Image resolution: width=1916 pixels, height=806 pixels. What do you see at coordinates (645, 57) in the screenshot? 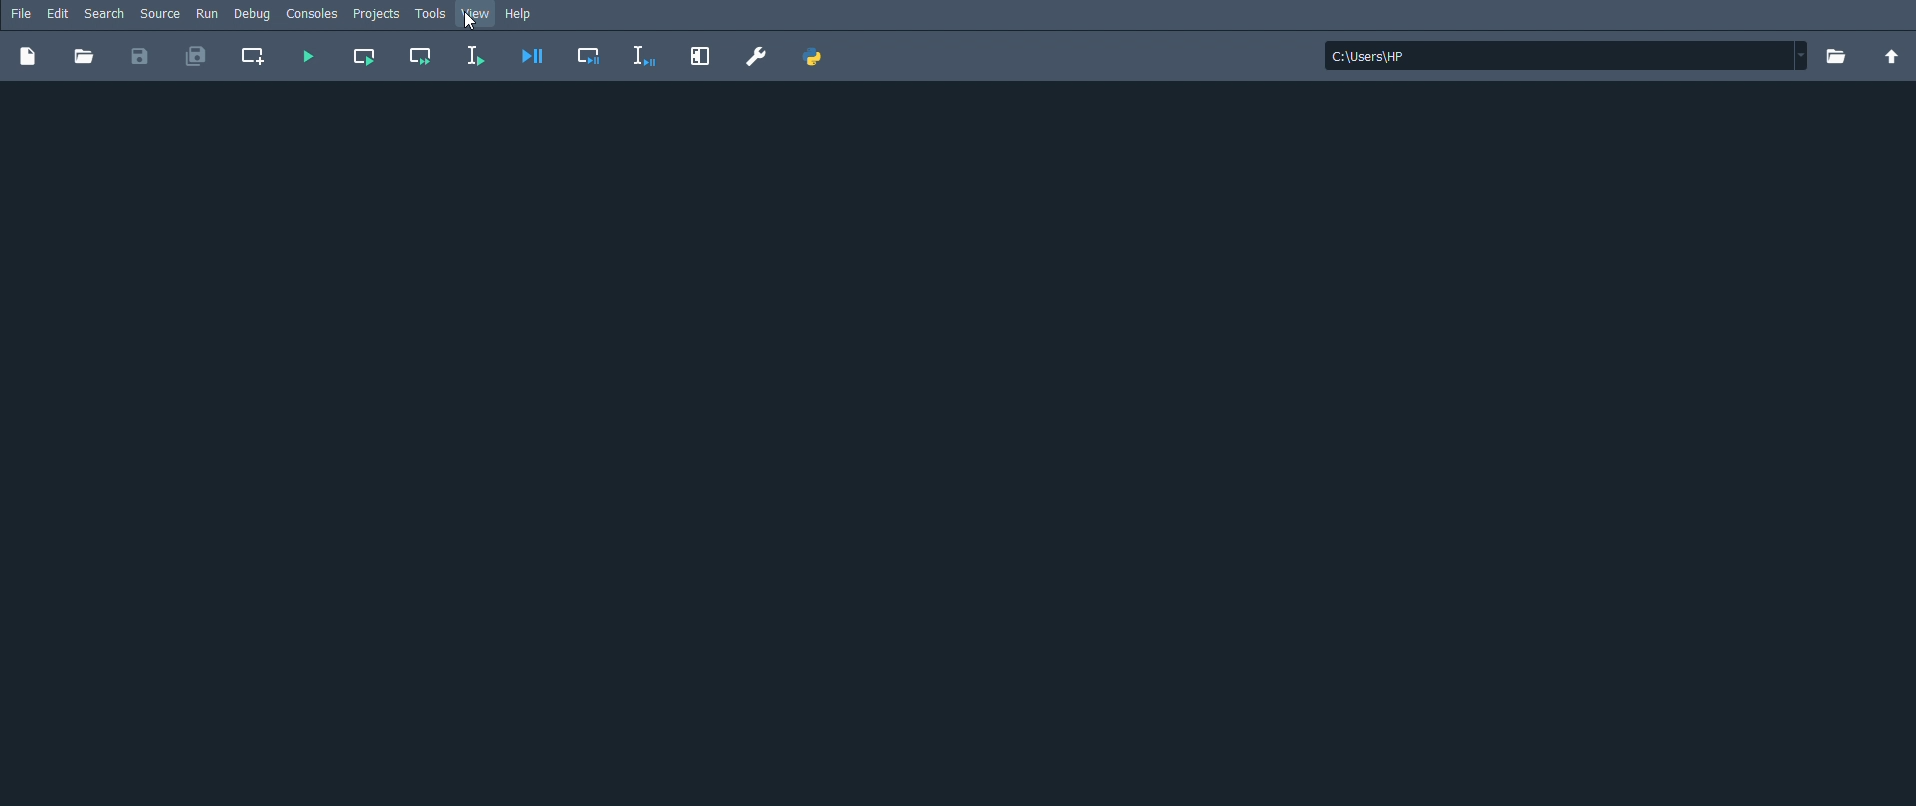
I see `Debug selection or current line` at bounding box center [645, 57].